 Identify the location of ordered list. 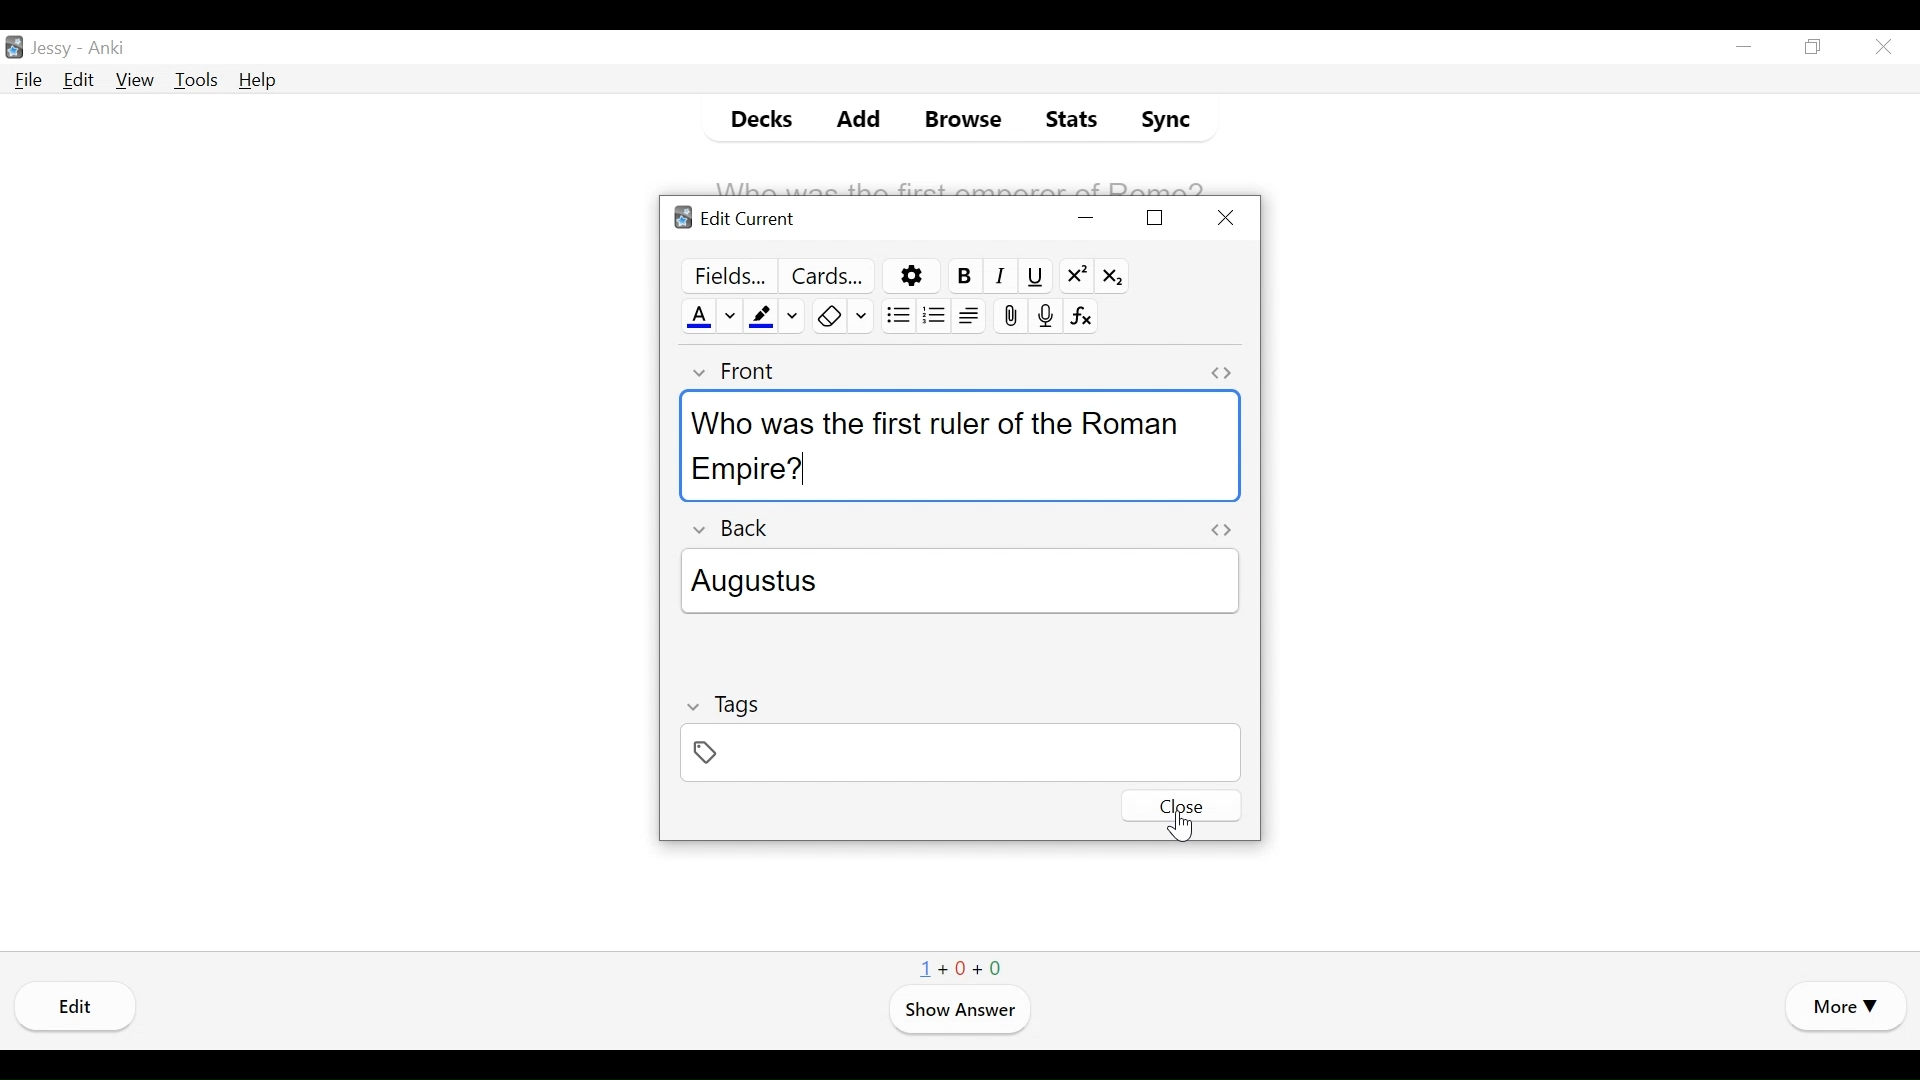
(933, 314).